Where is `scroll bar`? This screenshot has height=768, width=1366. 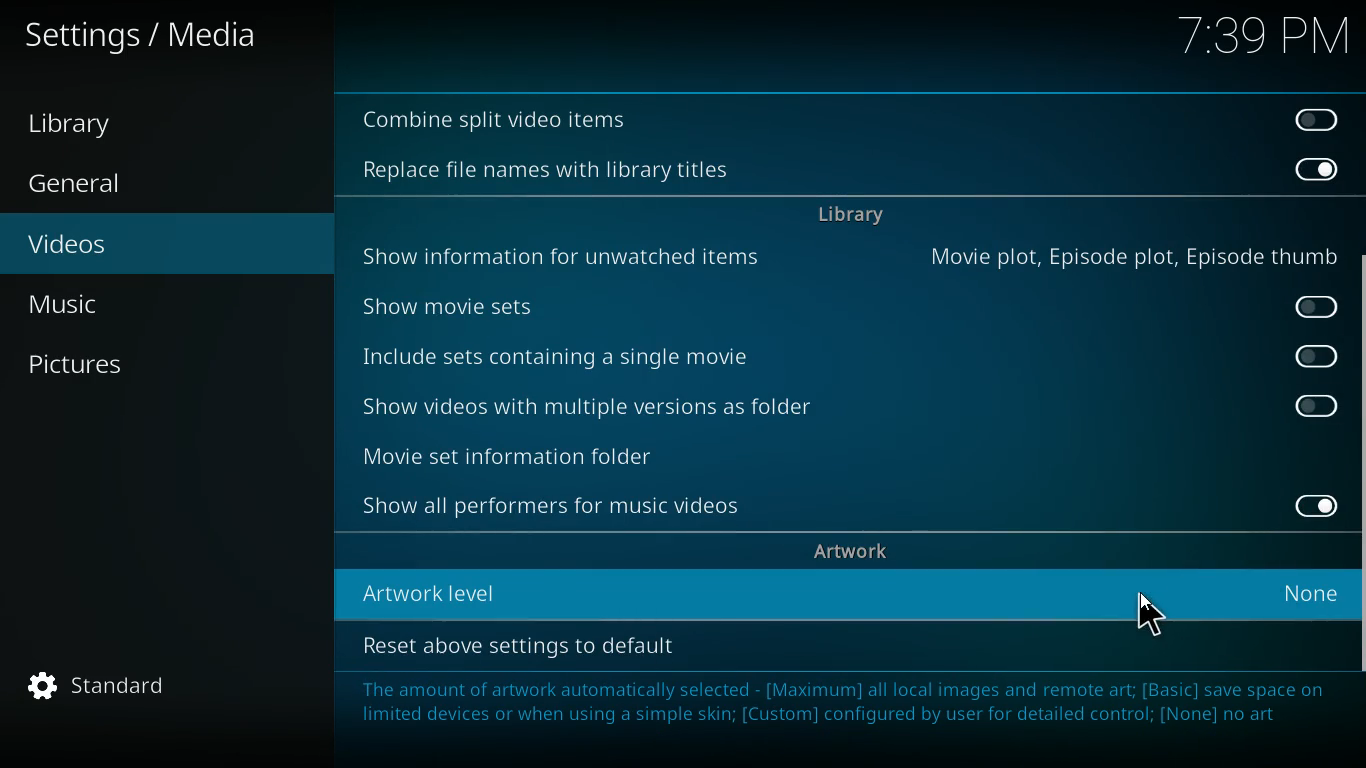
scroll bar is located at coordinates (1359, 461).